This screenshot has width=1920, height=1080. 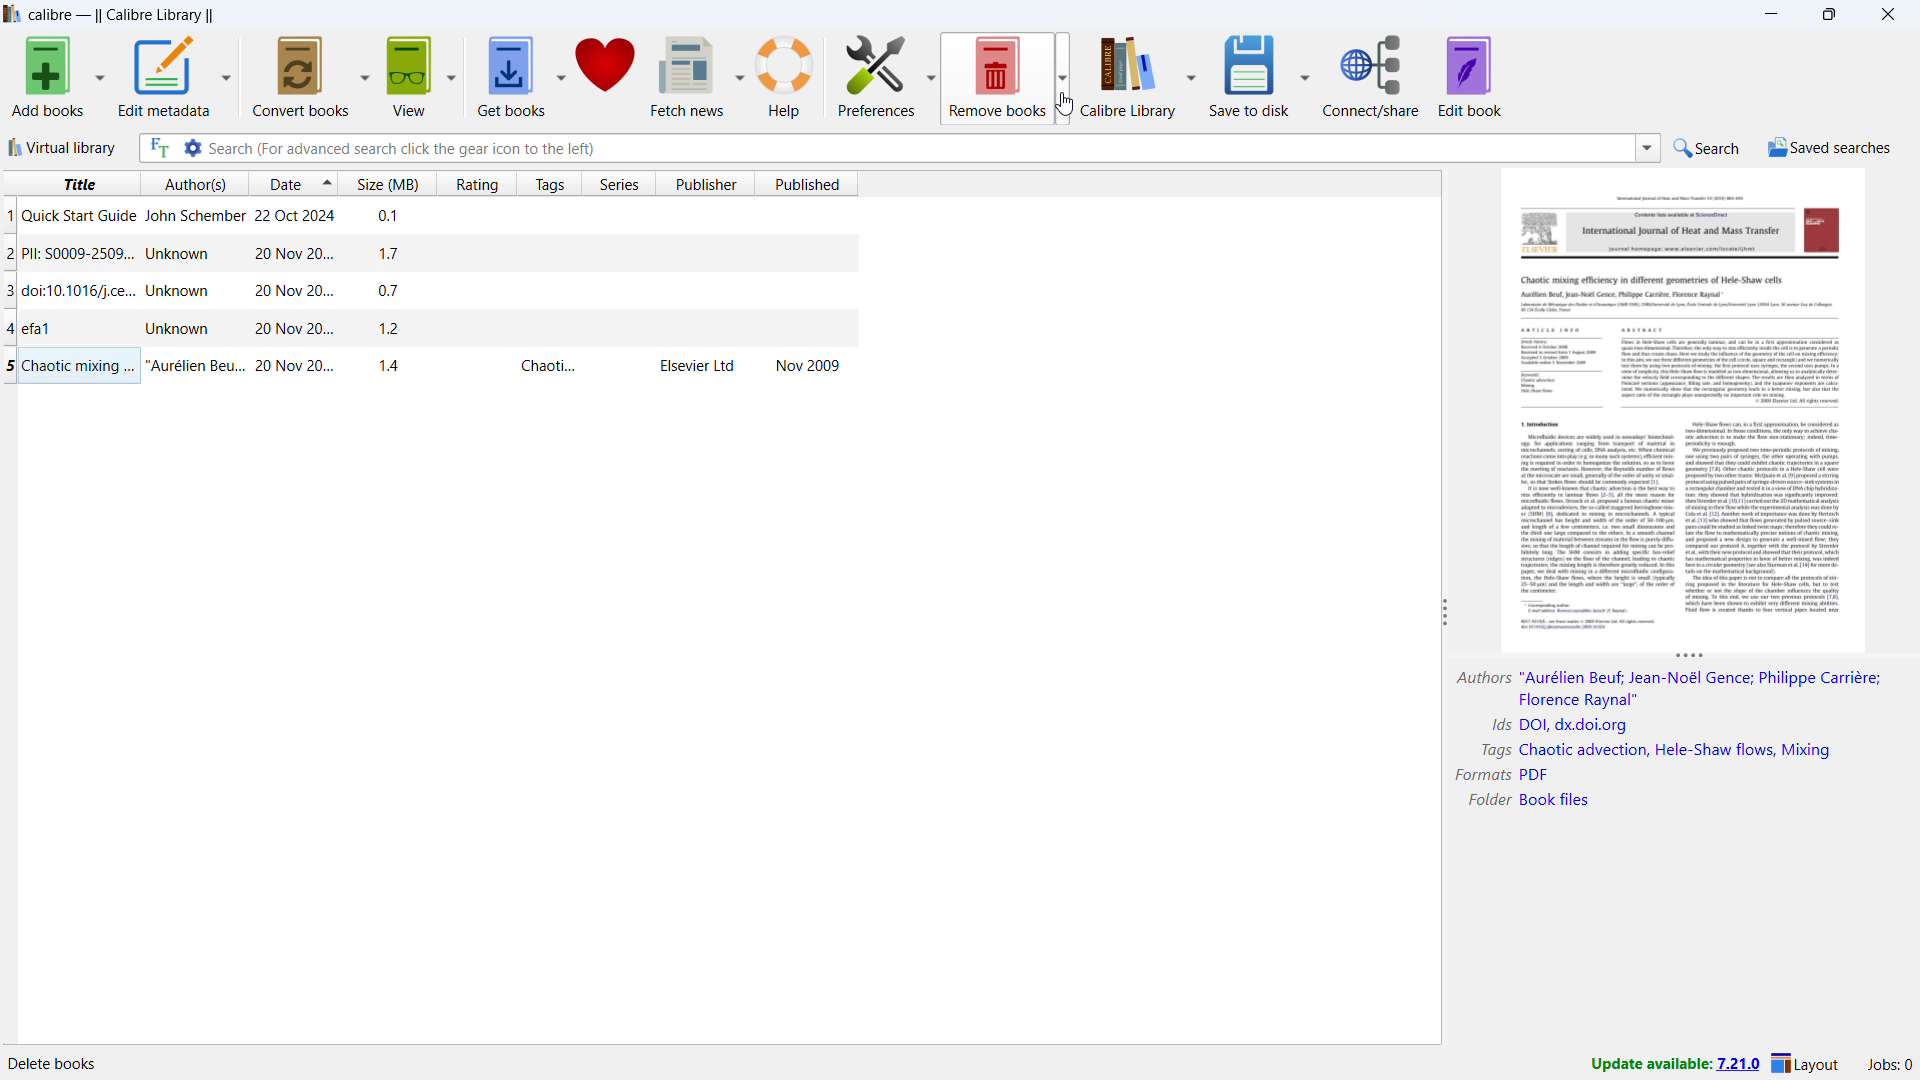 I want to click on fetch news, so click(x=687, y=77).